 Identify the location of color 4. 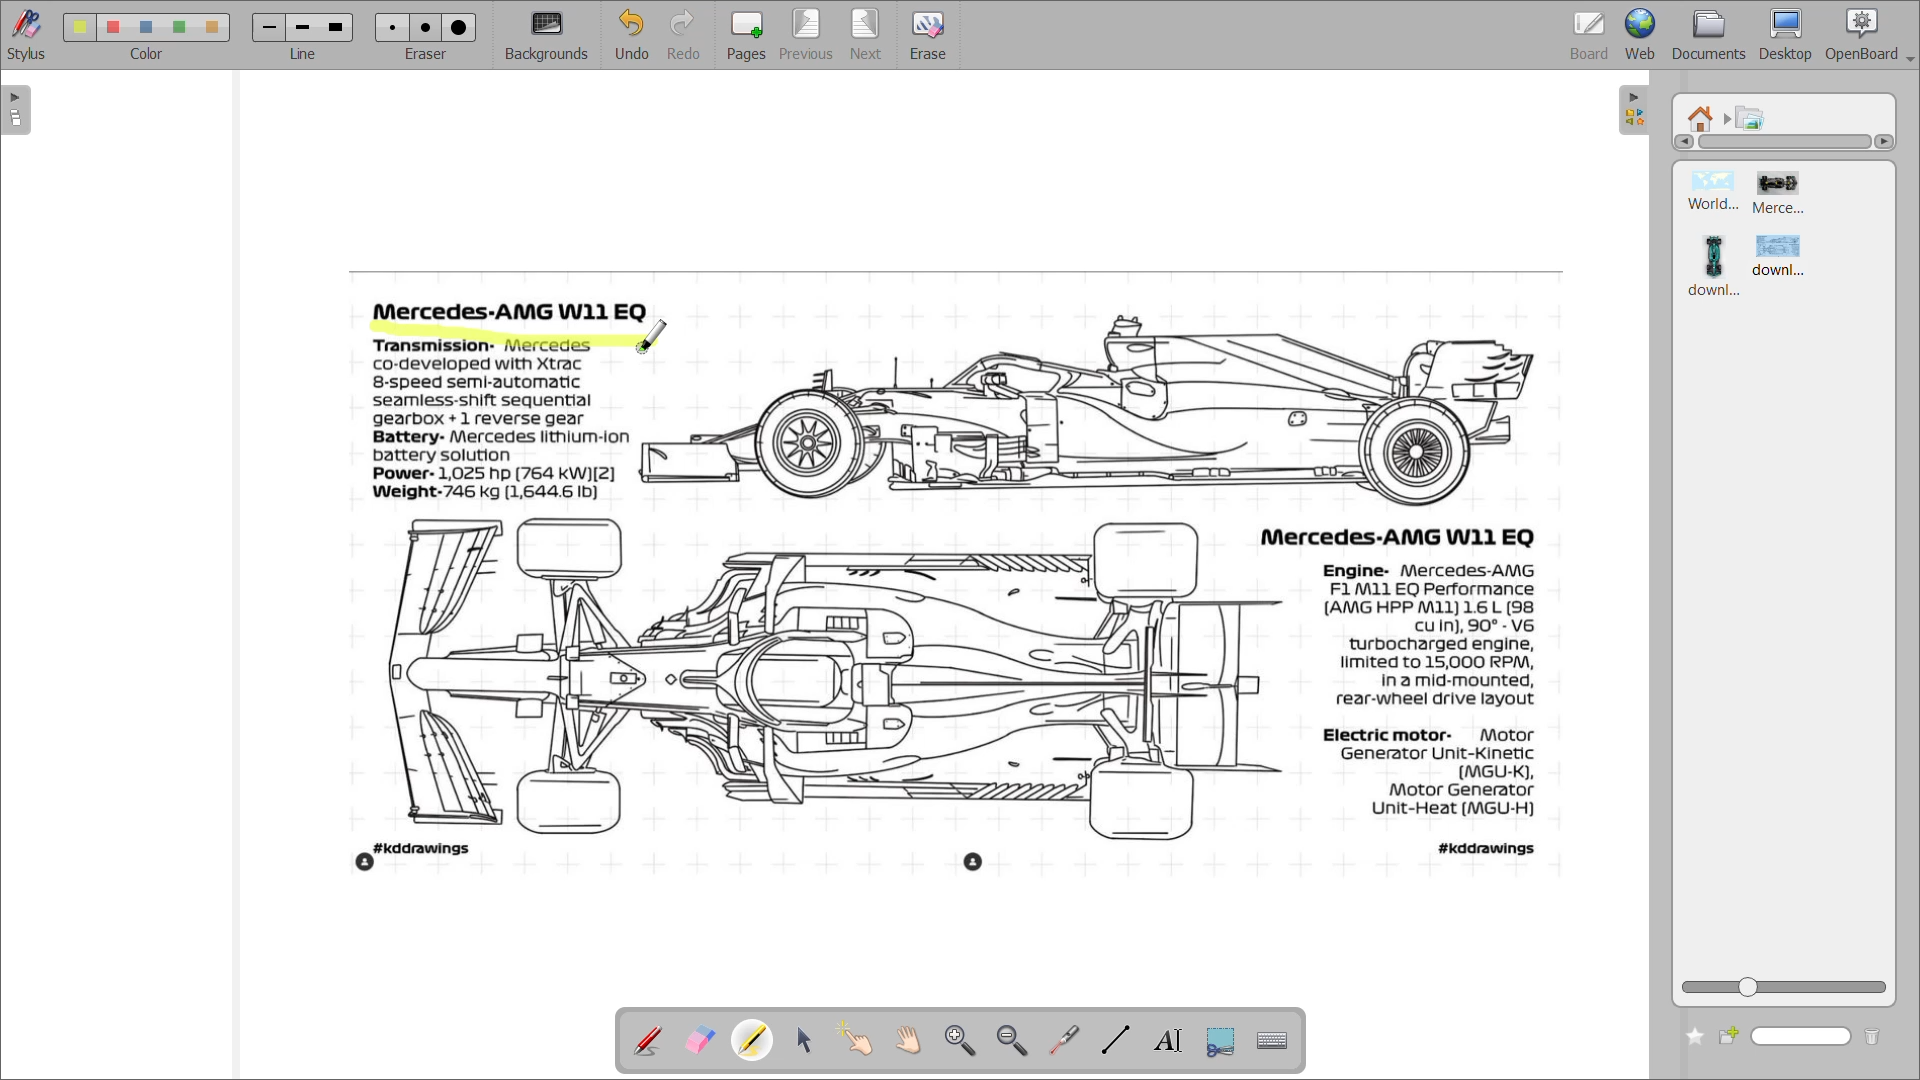
(180, 29).